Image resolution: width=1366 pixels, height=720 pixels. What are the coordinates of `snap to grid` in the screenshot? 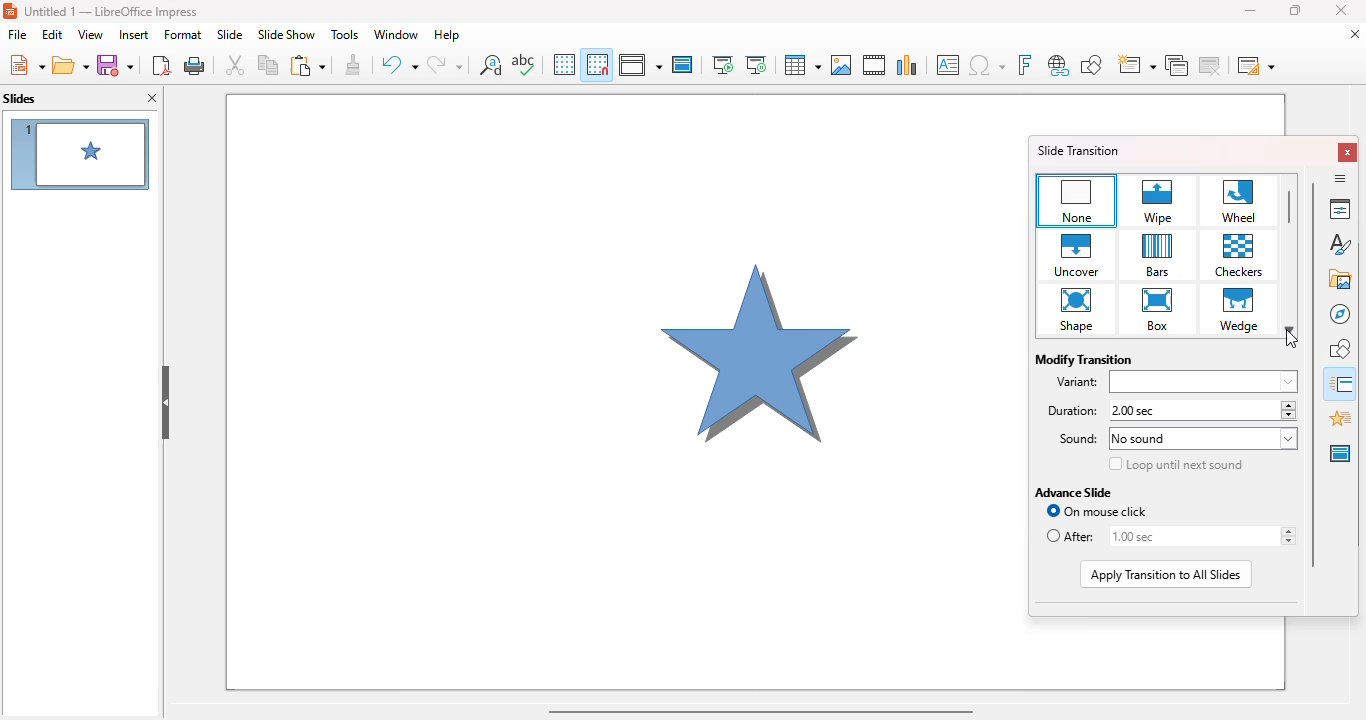 It's located at (598, 64).